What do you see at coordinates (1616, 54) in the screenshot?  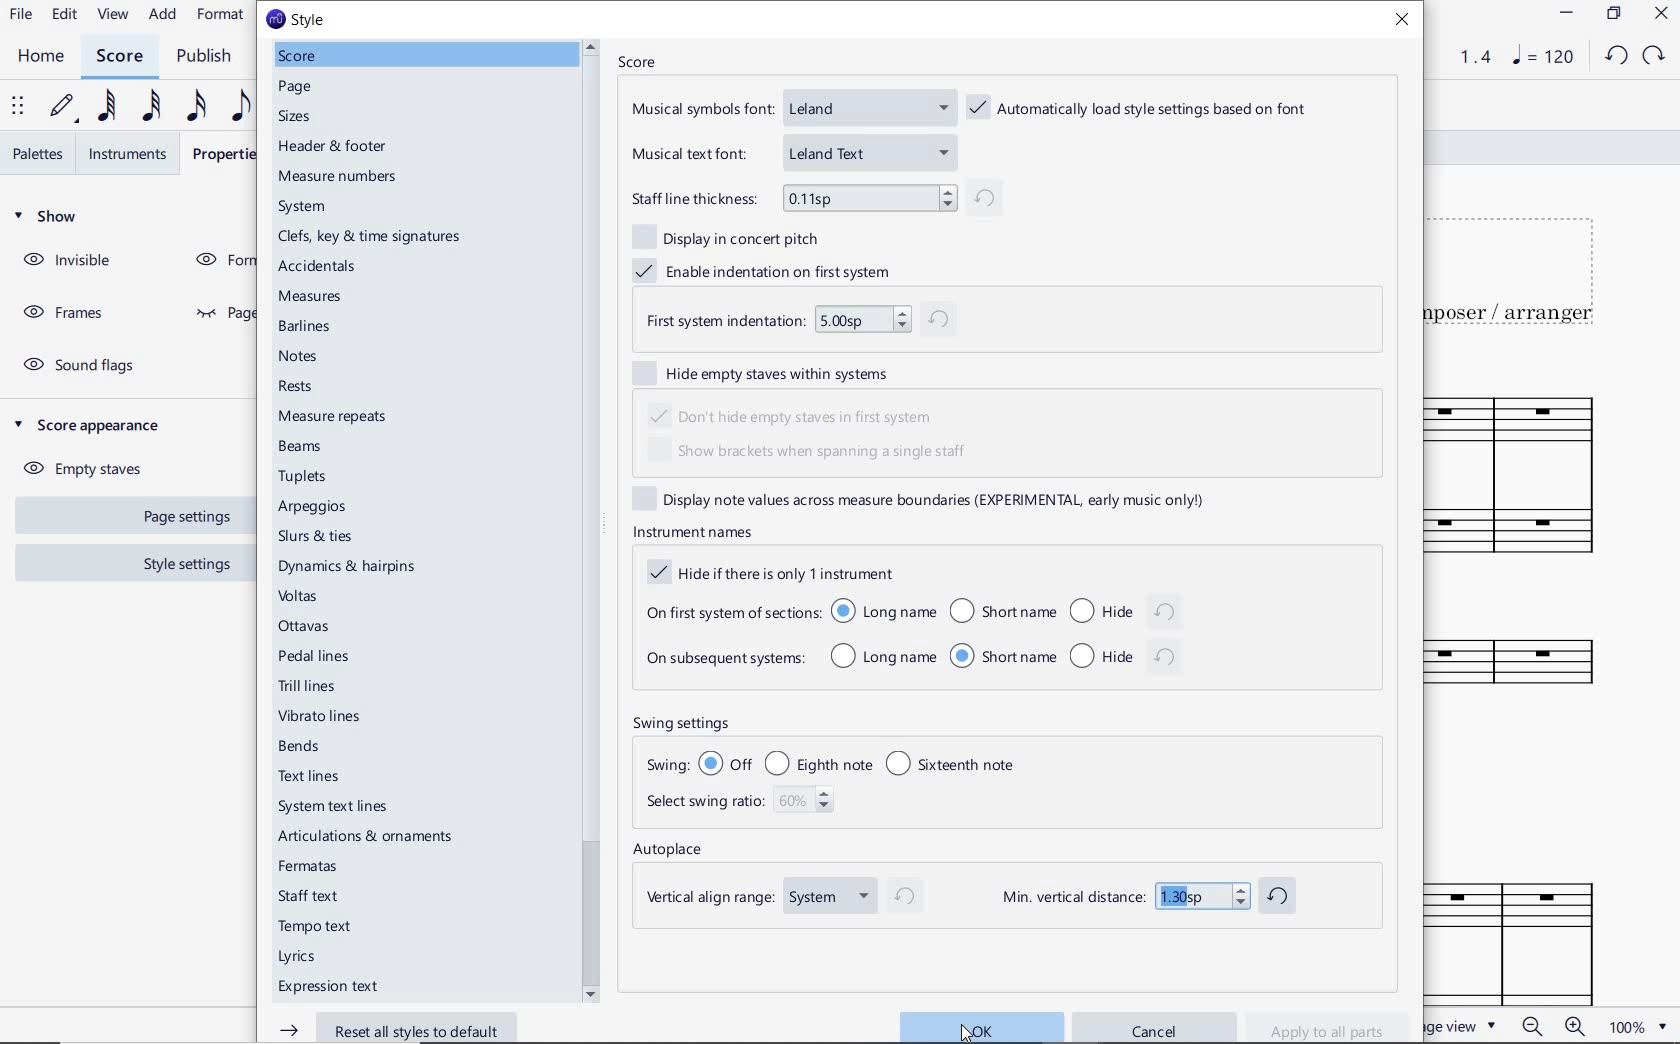 I see `UNDO` at bounding box center [1616, 54].